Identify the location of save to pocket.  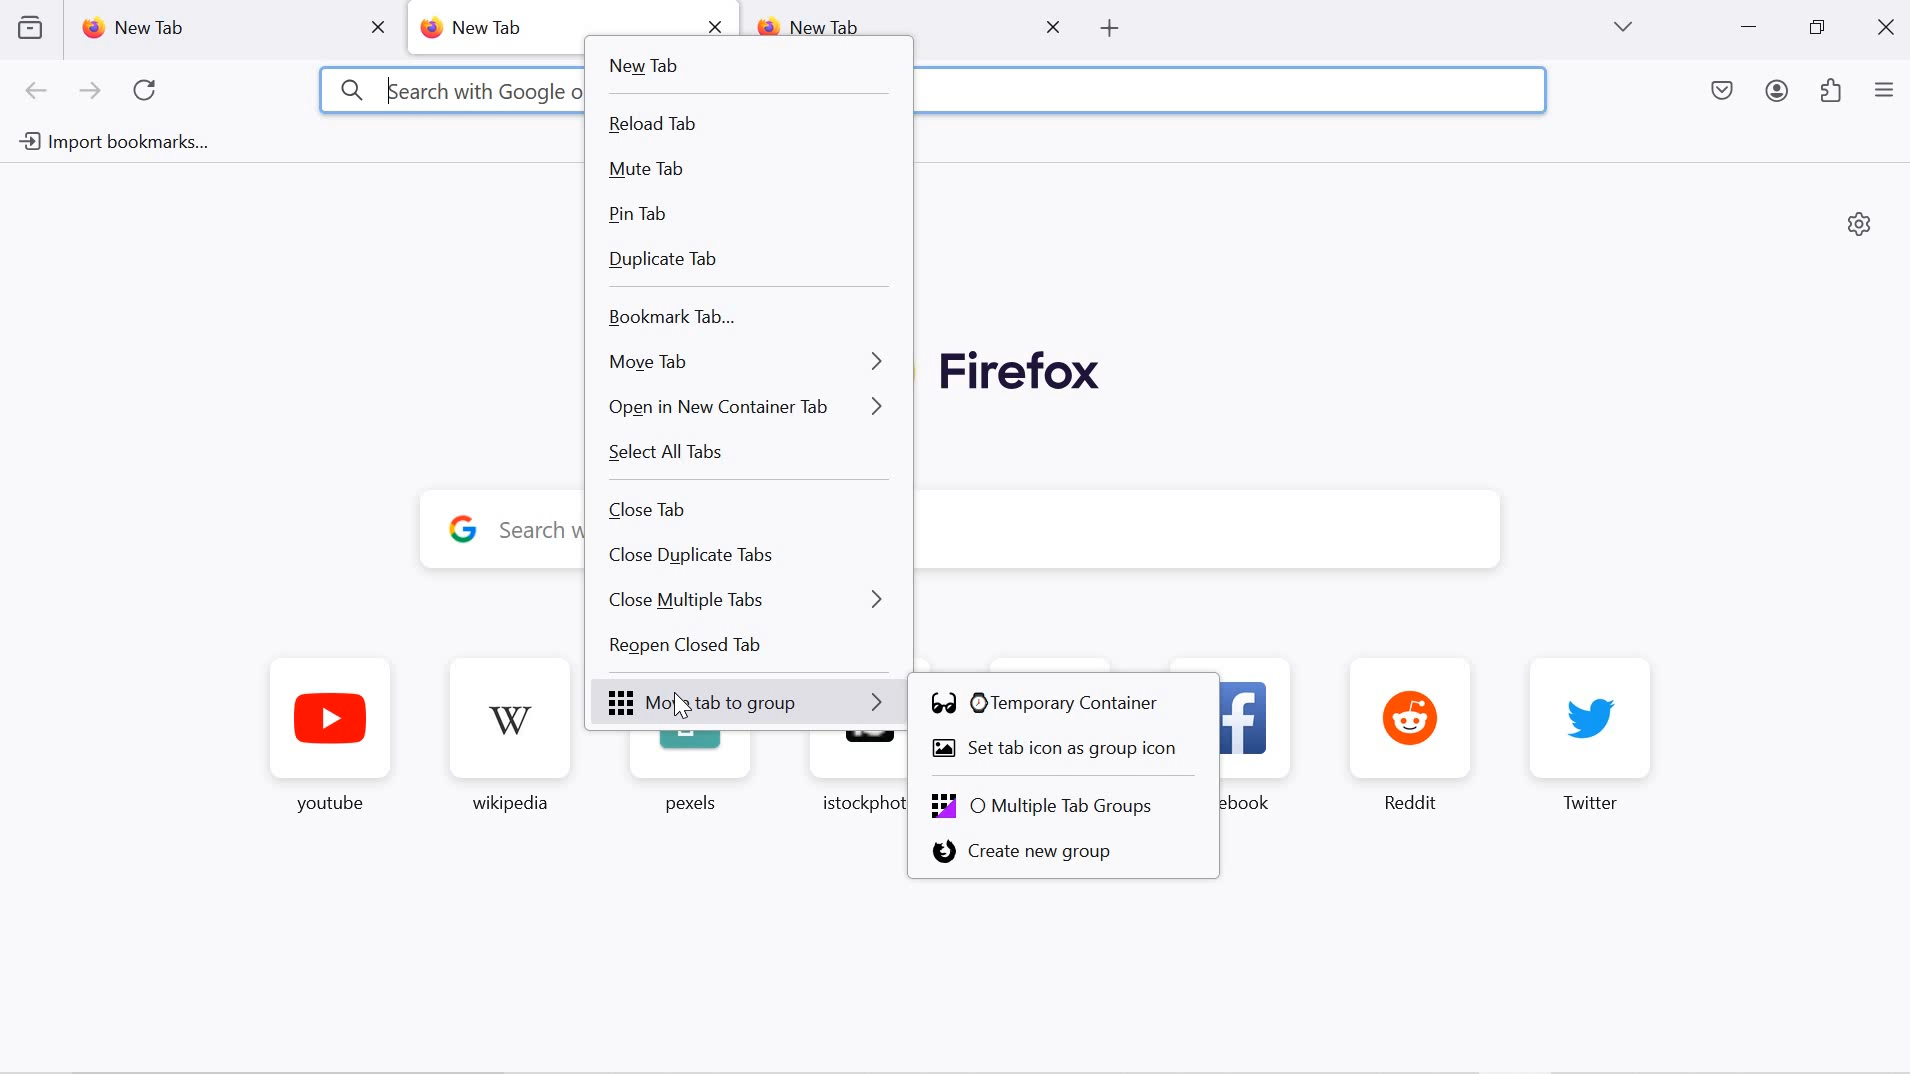
(1724, 93).